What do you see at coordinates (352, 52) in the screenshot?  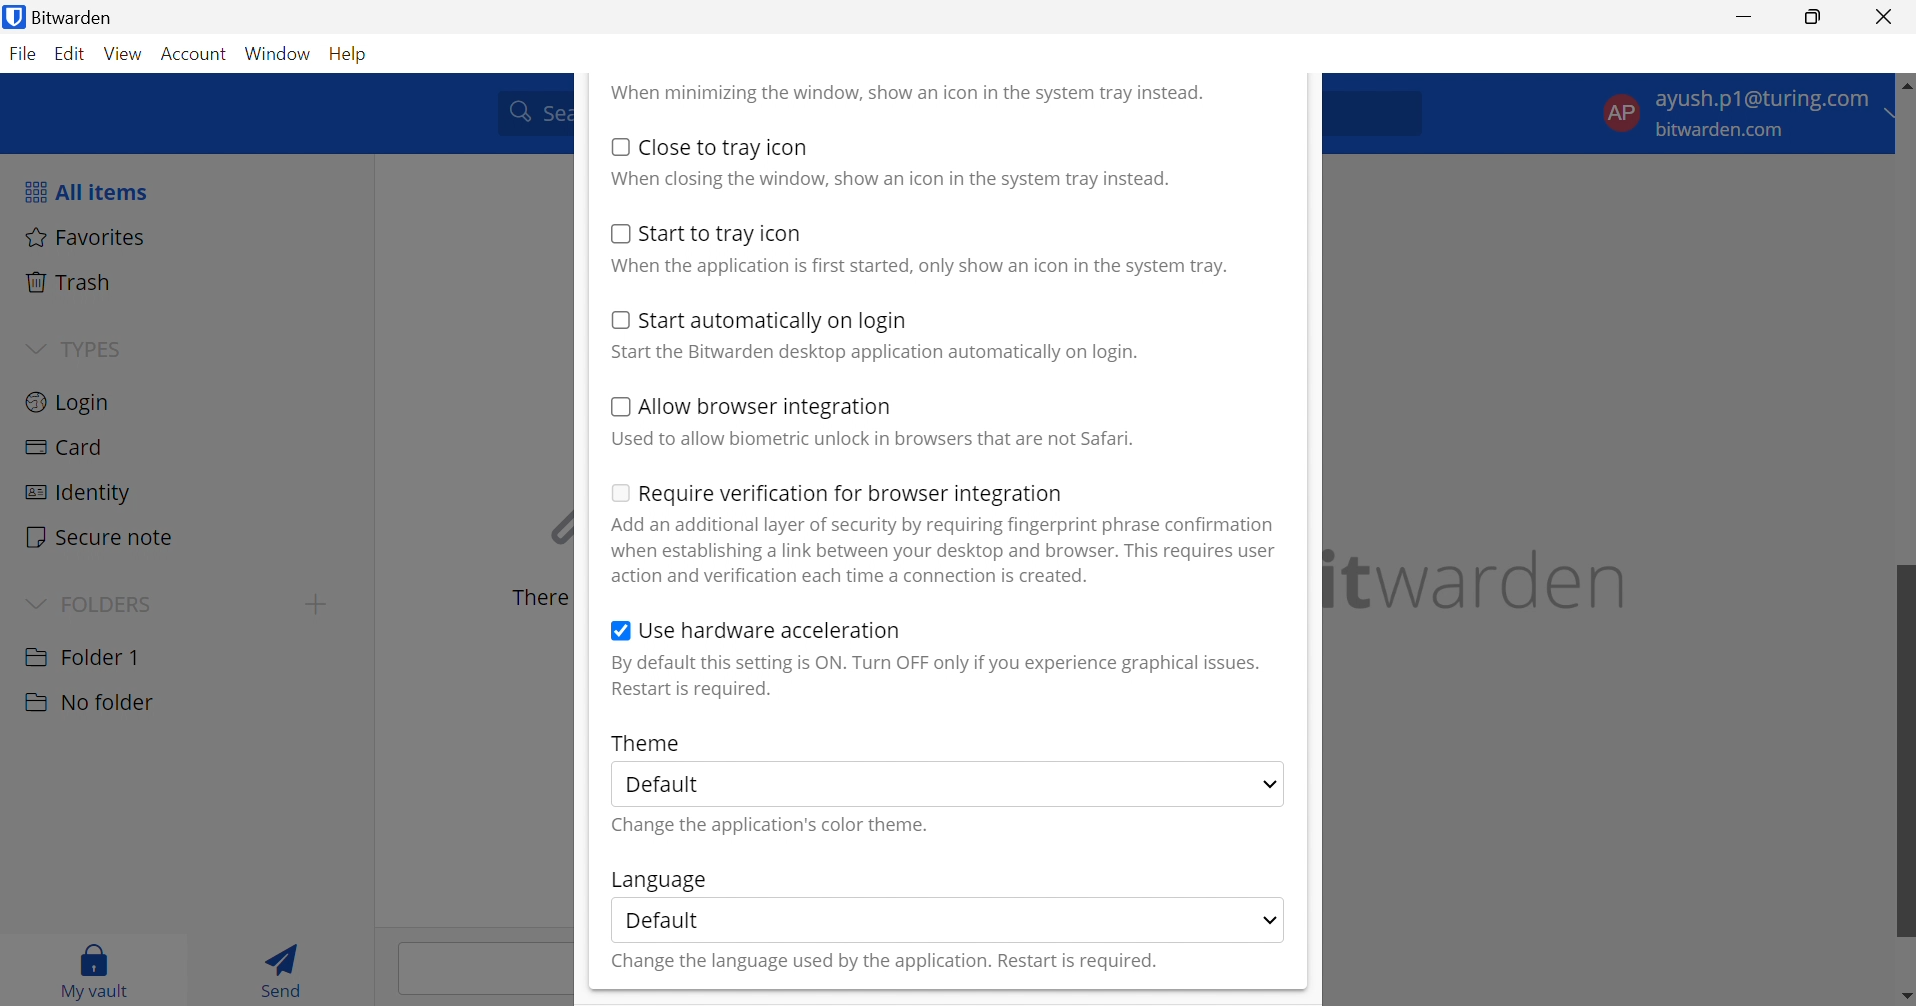 I see `Help` at bounding box center [352, 52].